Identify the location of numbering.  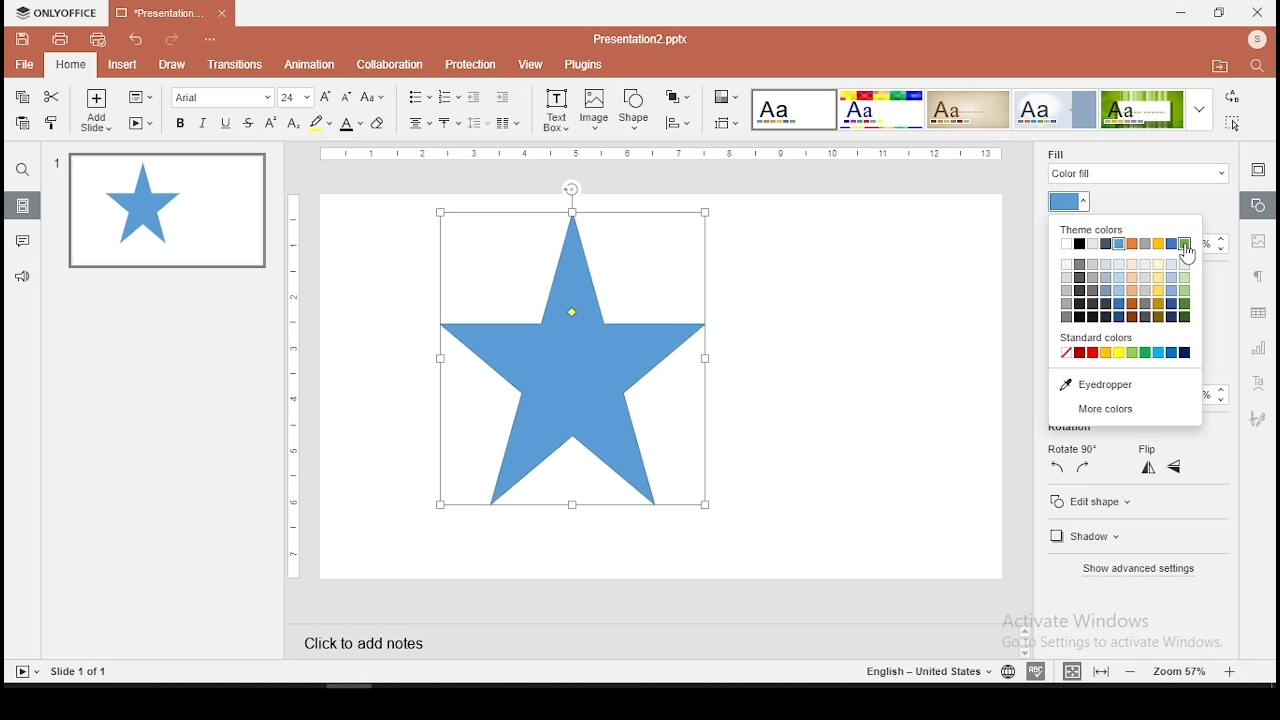
(450, 96).